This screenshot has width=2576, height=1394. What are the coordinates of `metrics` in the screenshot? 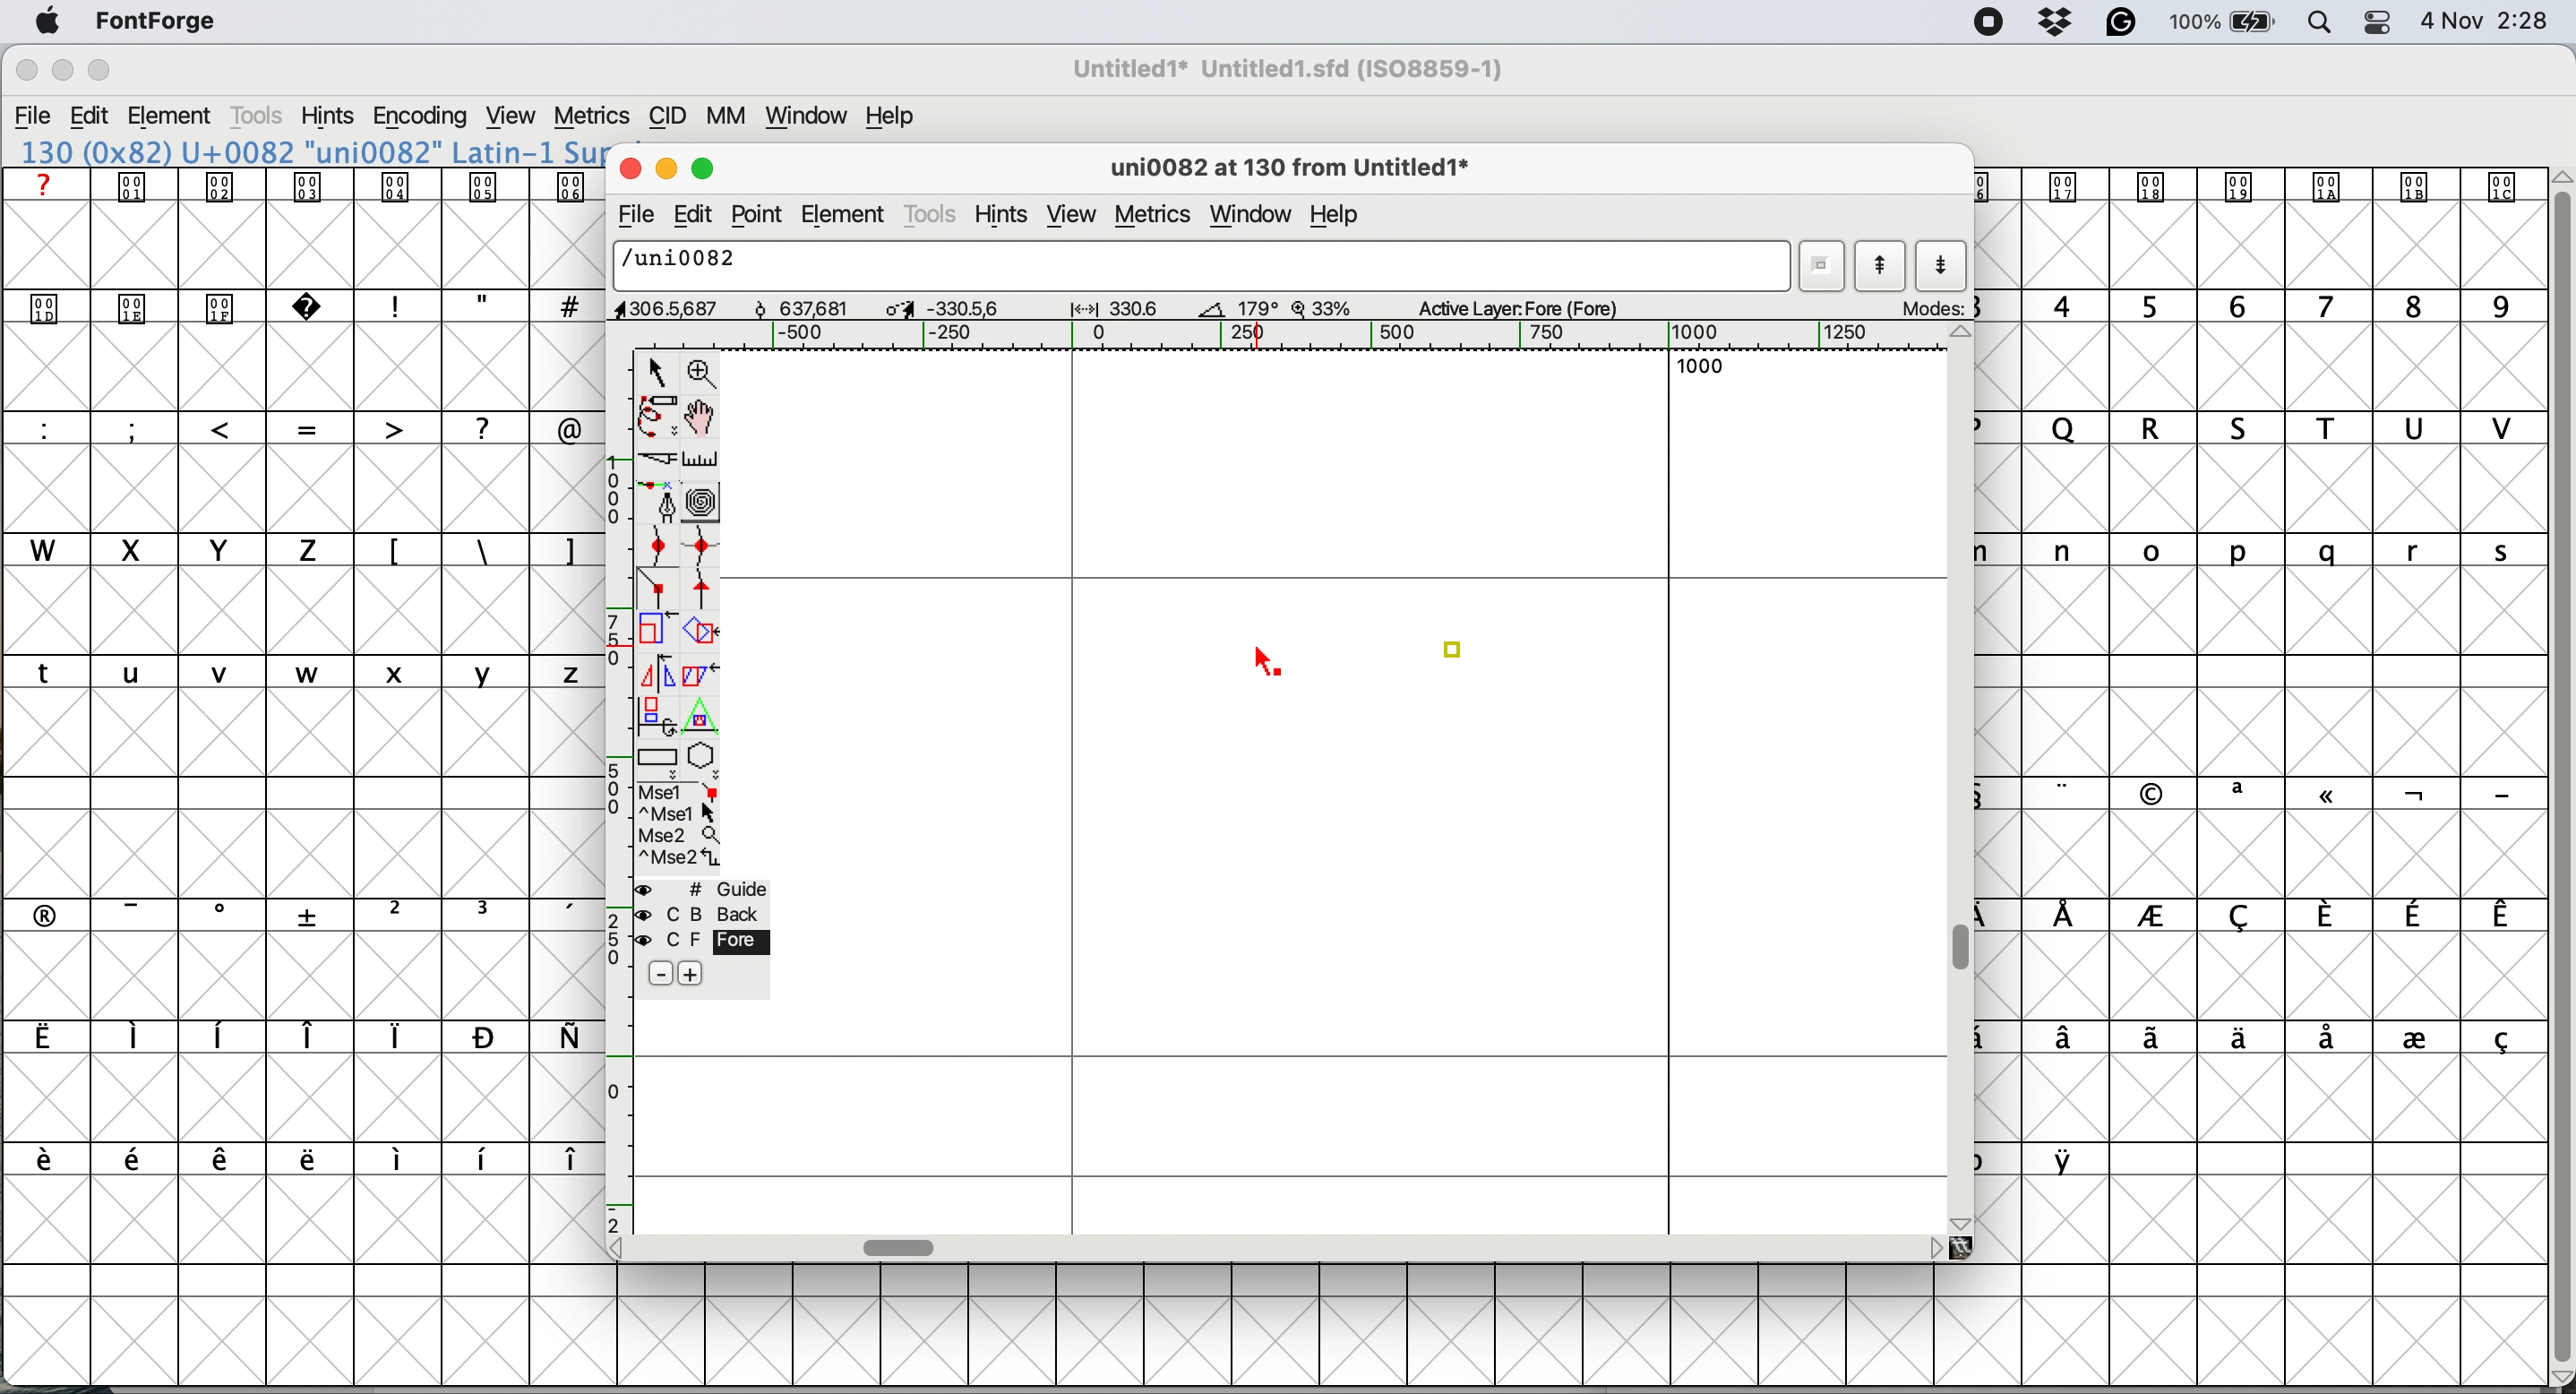 It's located at (591, 117).